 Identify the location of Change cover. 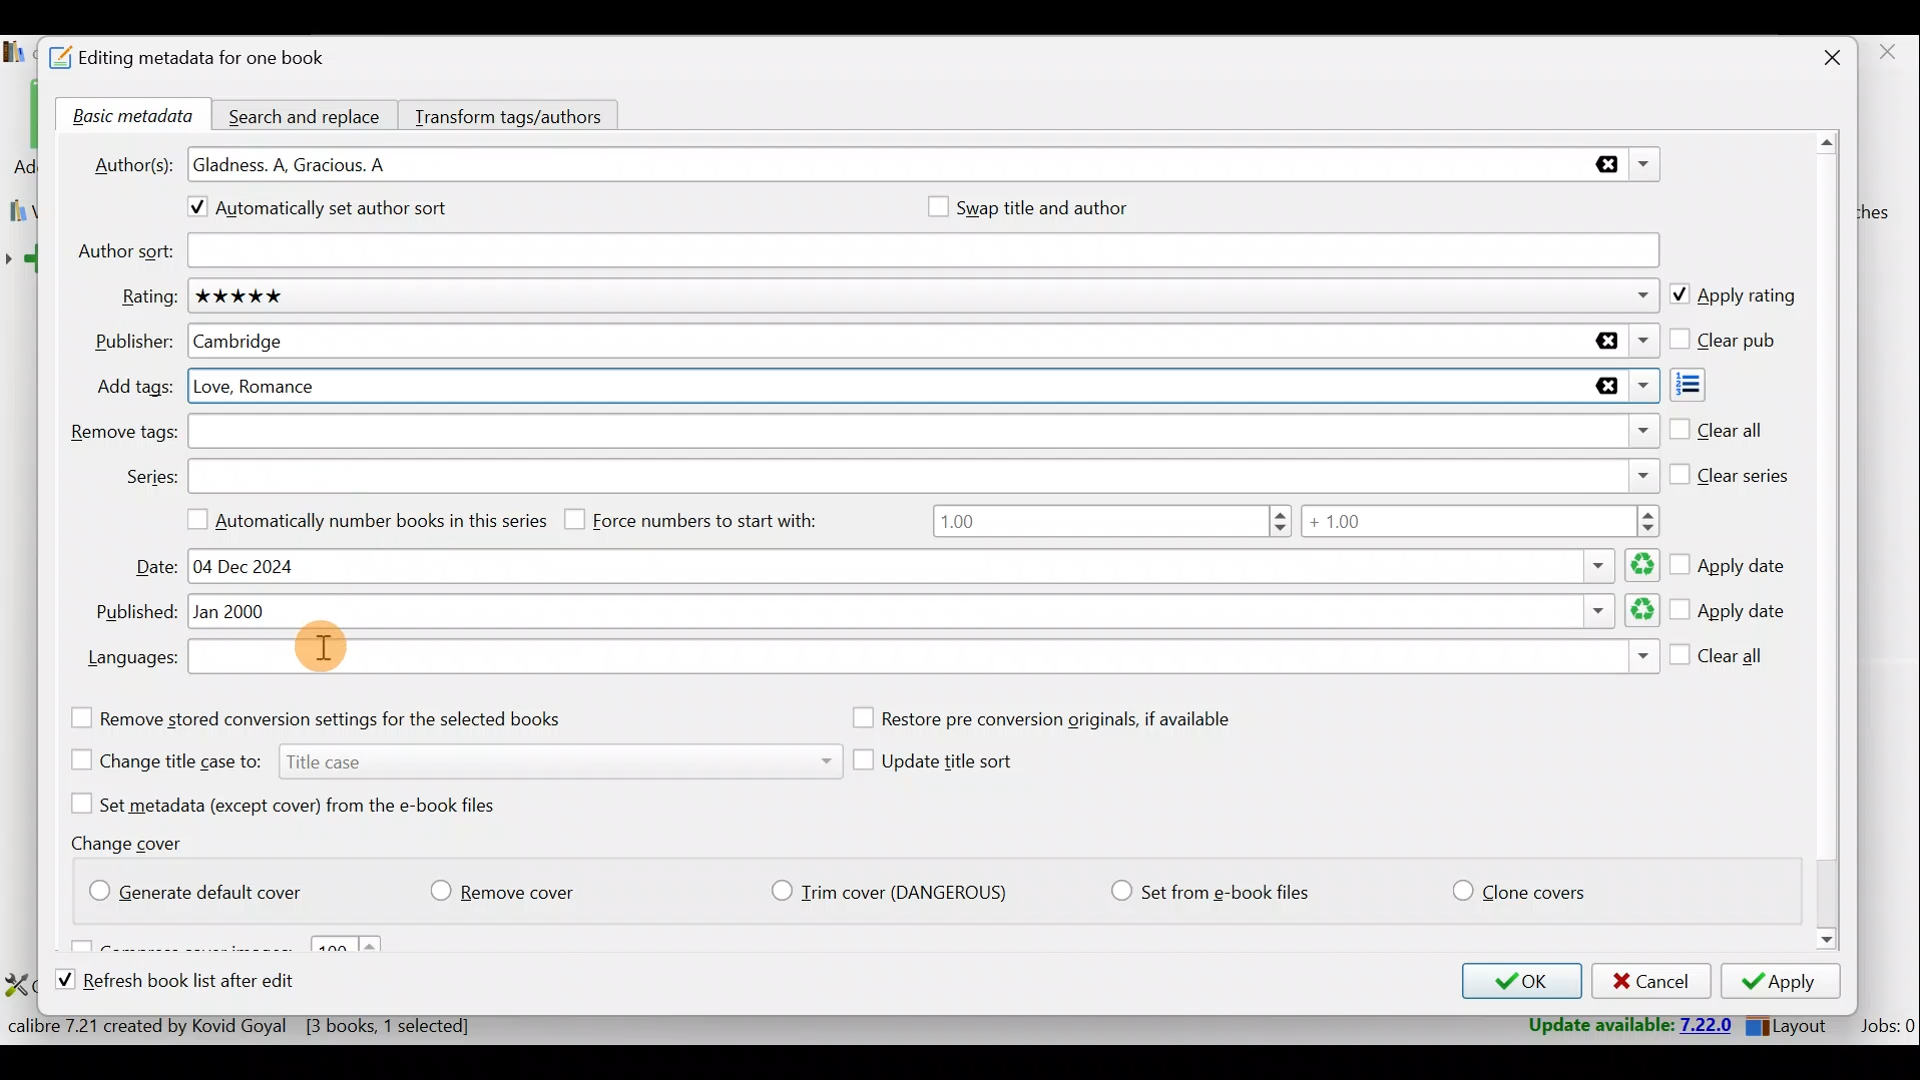
(134, 842).